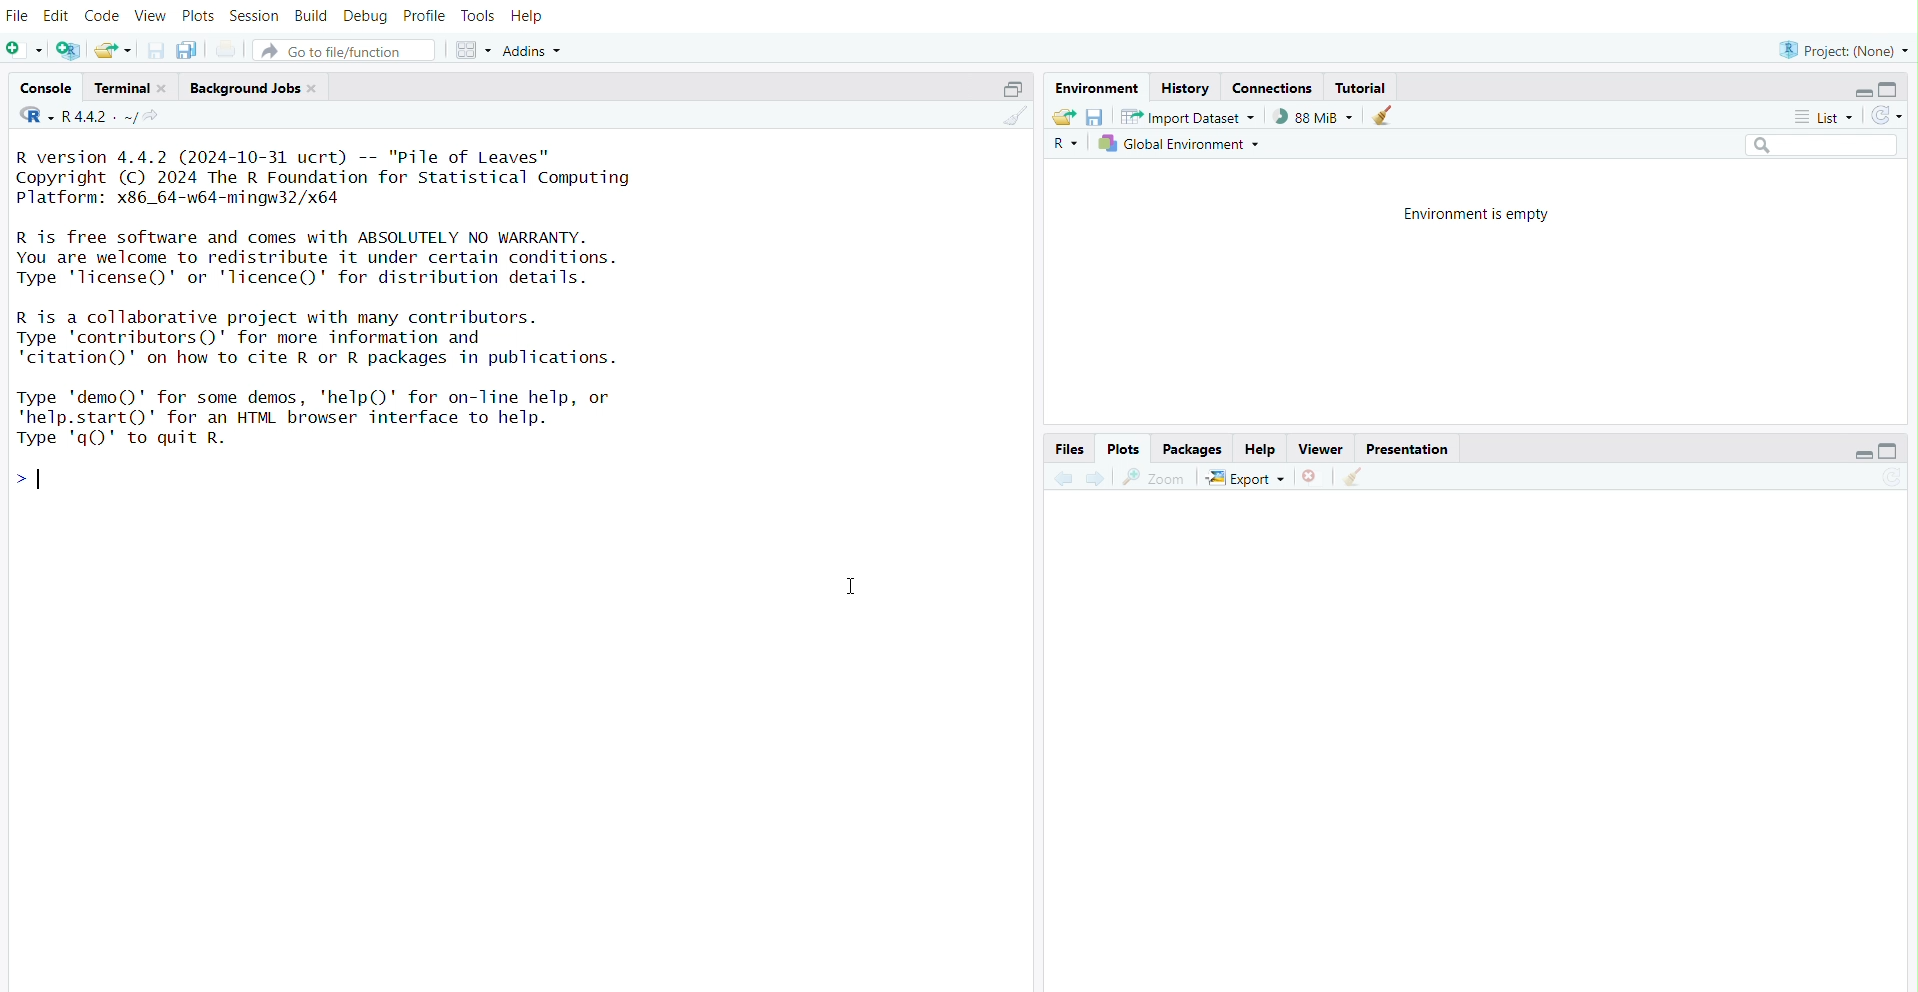  Describe the element at coordinates (366, 175) in the screenshot. I see `version of R` at that location.